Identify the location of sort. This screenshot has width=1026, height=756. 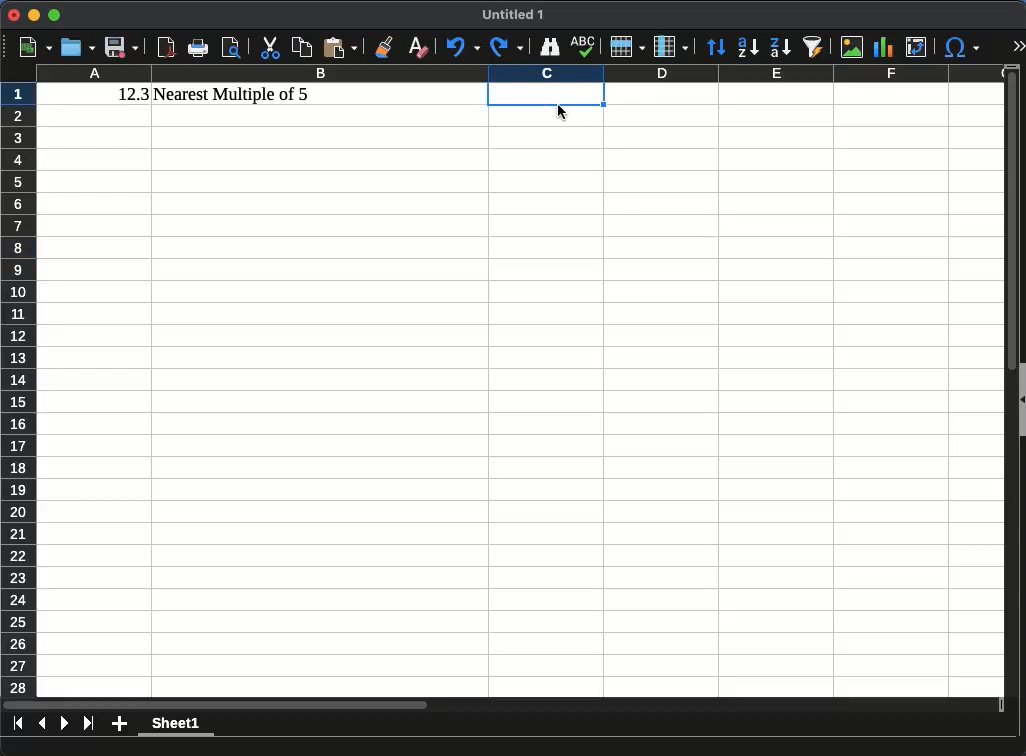
(718, 48).